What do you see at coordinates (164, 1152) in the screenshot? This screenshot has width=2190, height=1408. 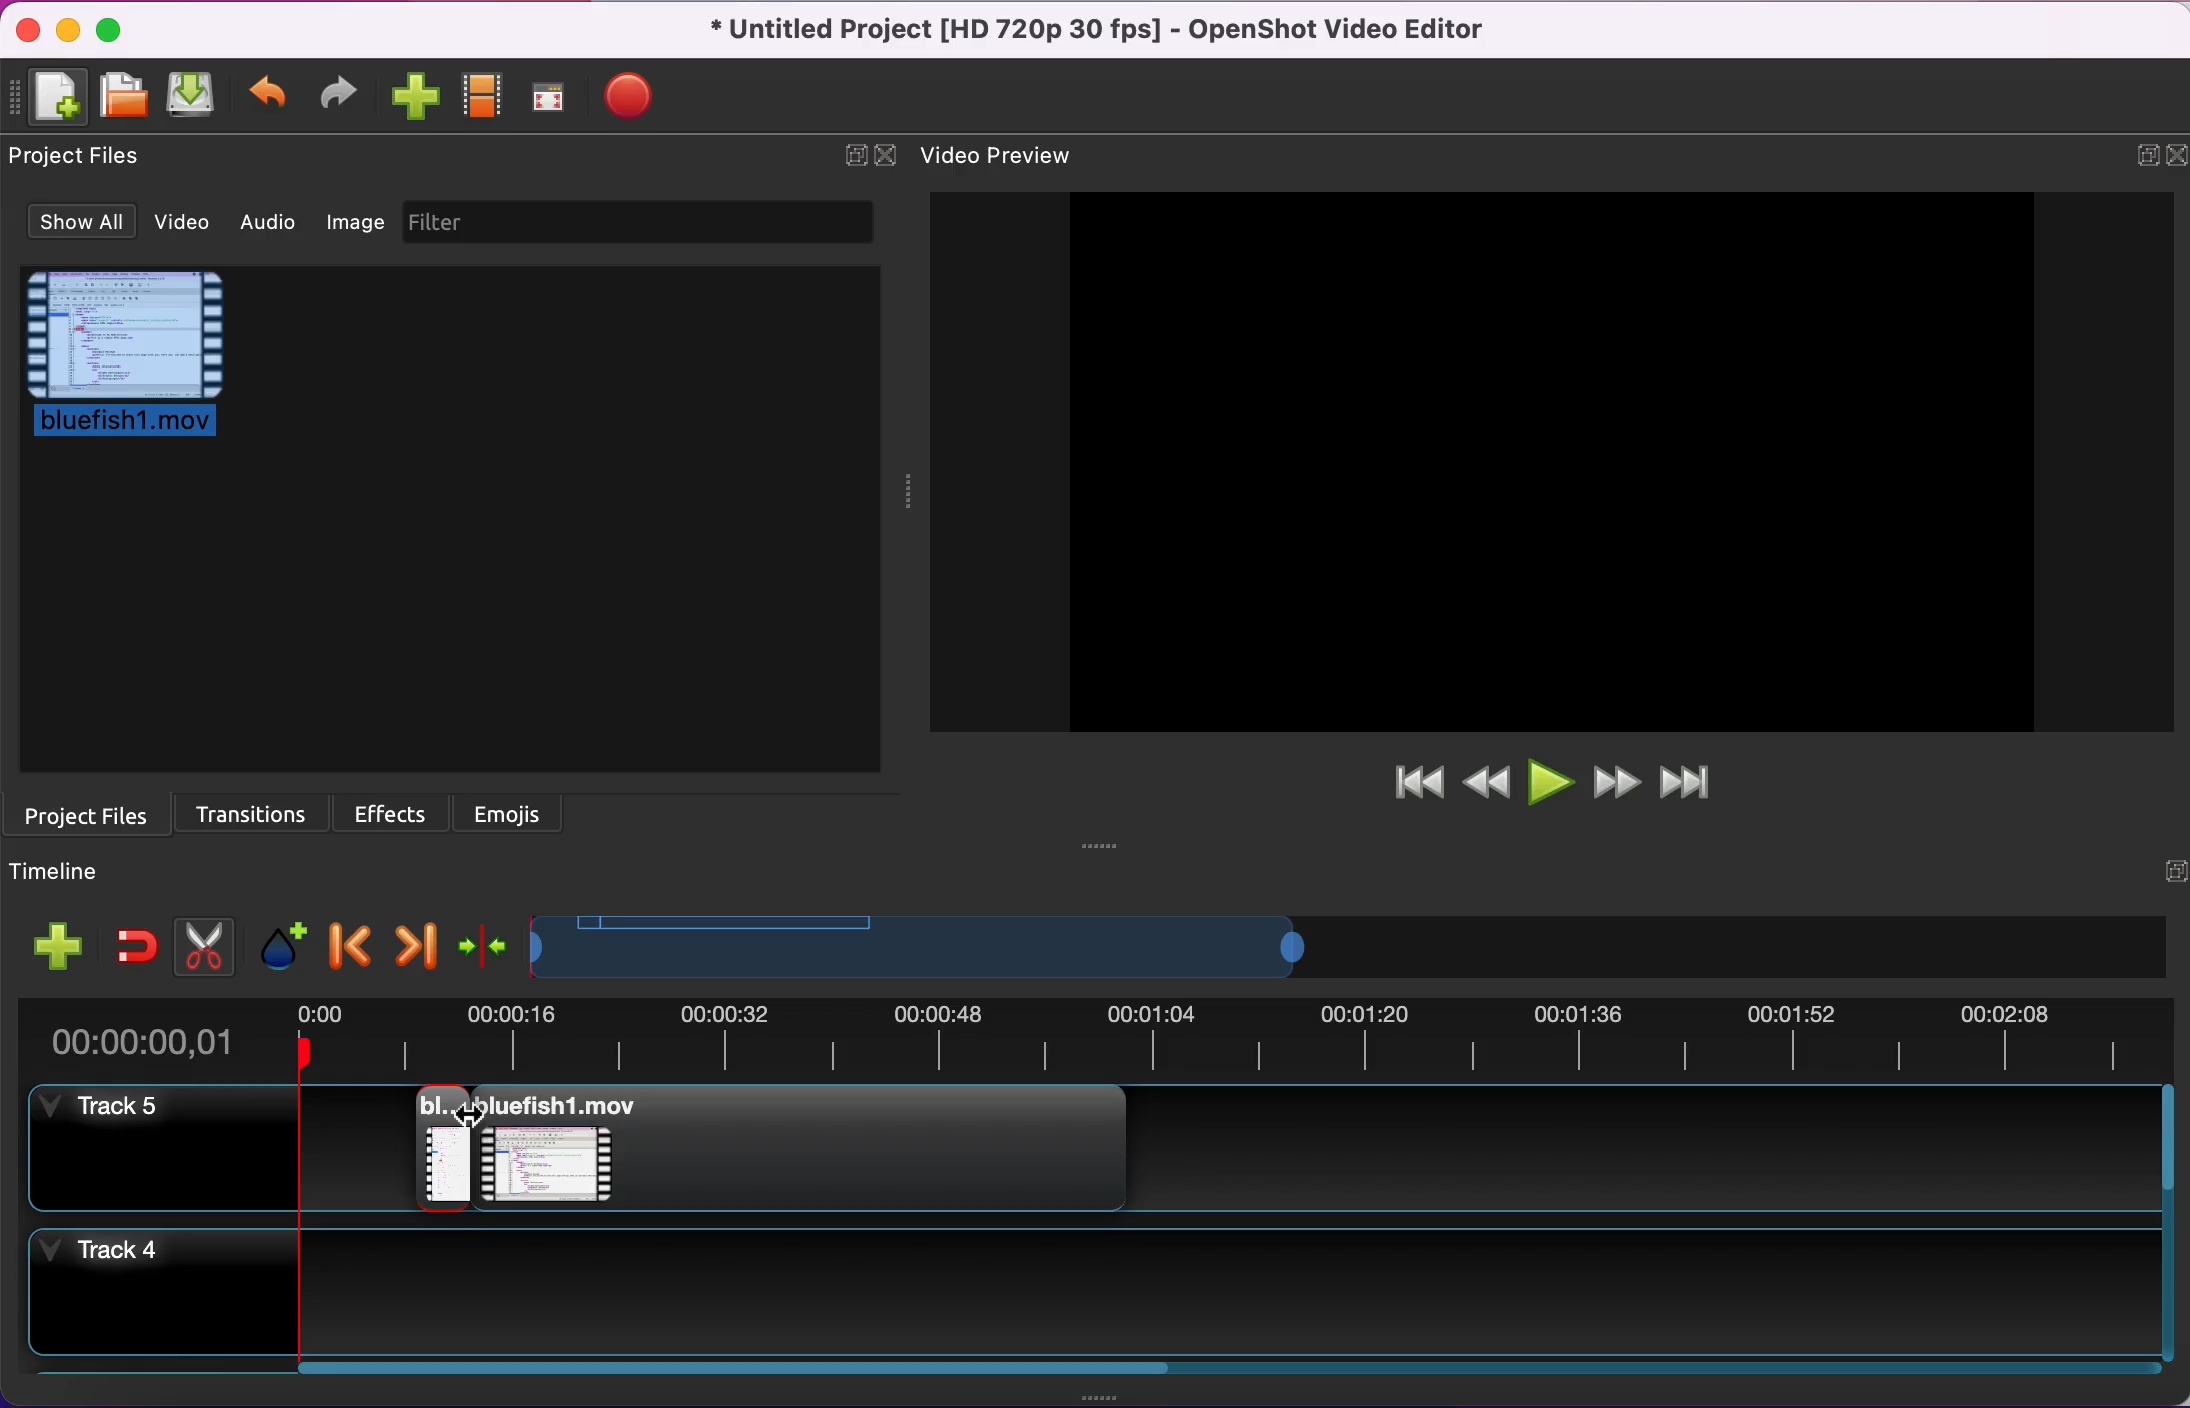 I see `track 5` at bounding box center [164, 1152].